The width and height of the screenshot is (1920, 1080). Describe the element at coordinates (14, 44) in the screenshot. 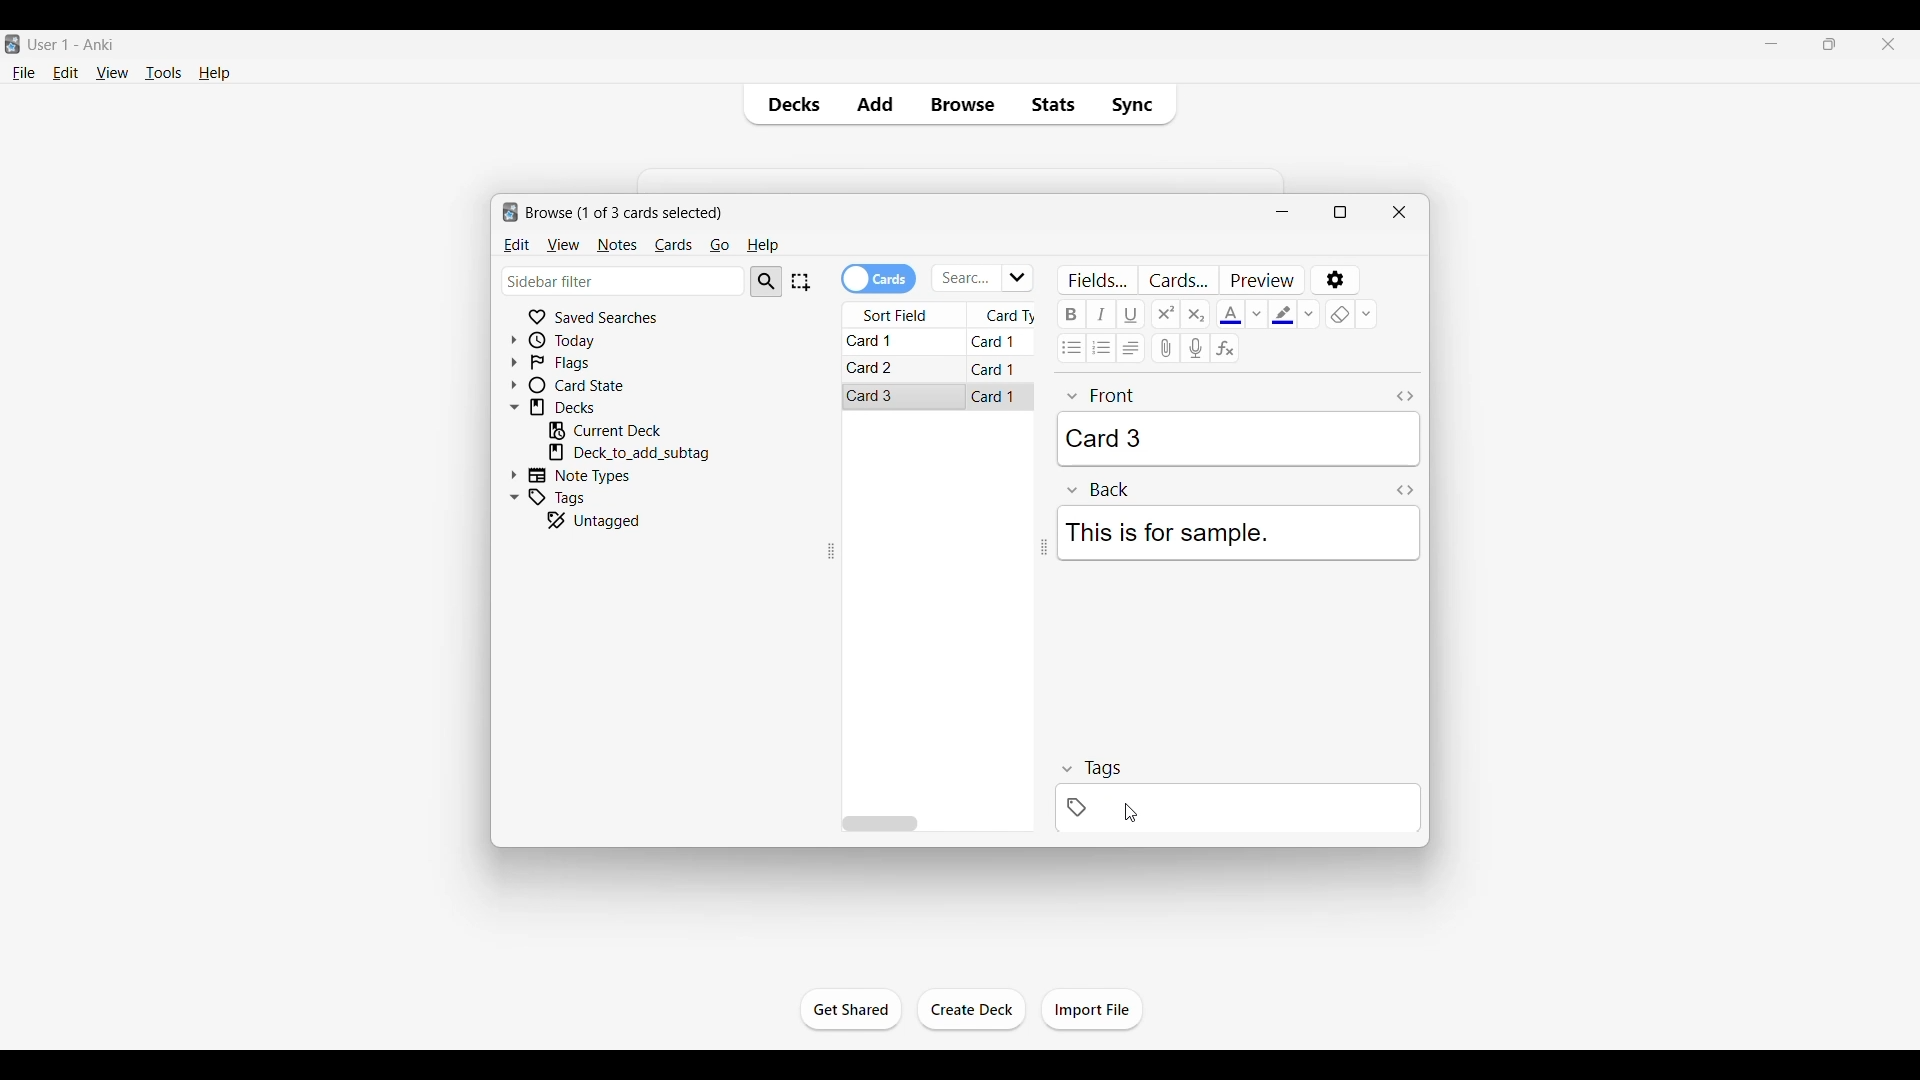

I see `Software logo` at that location.